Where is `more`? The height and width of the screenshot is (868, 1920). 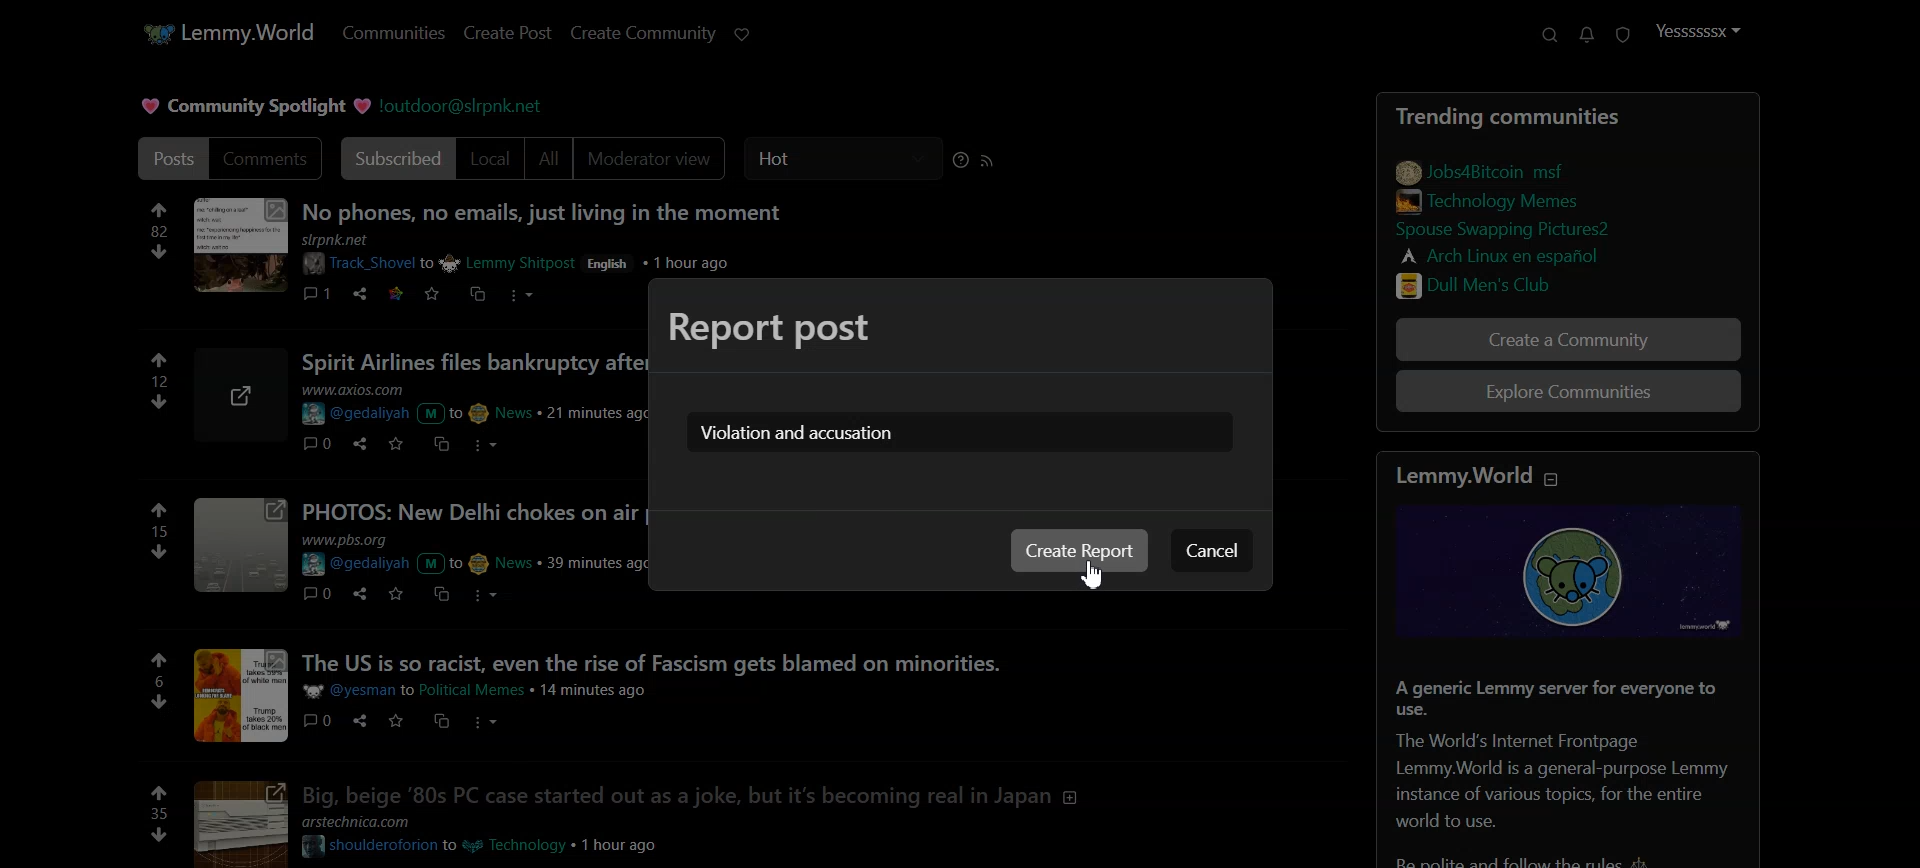 more is located at coordinates (481, 720).